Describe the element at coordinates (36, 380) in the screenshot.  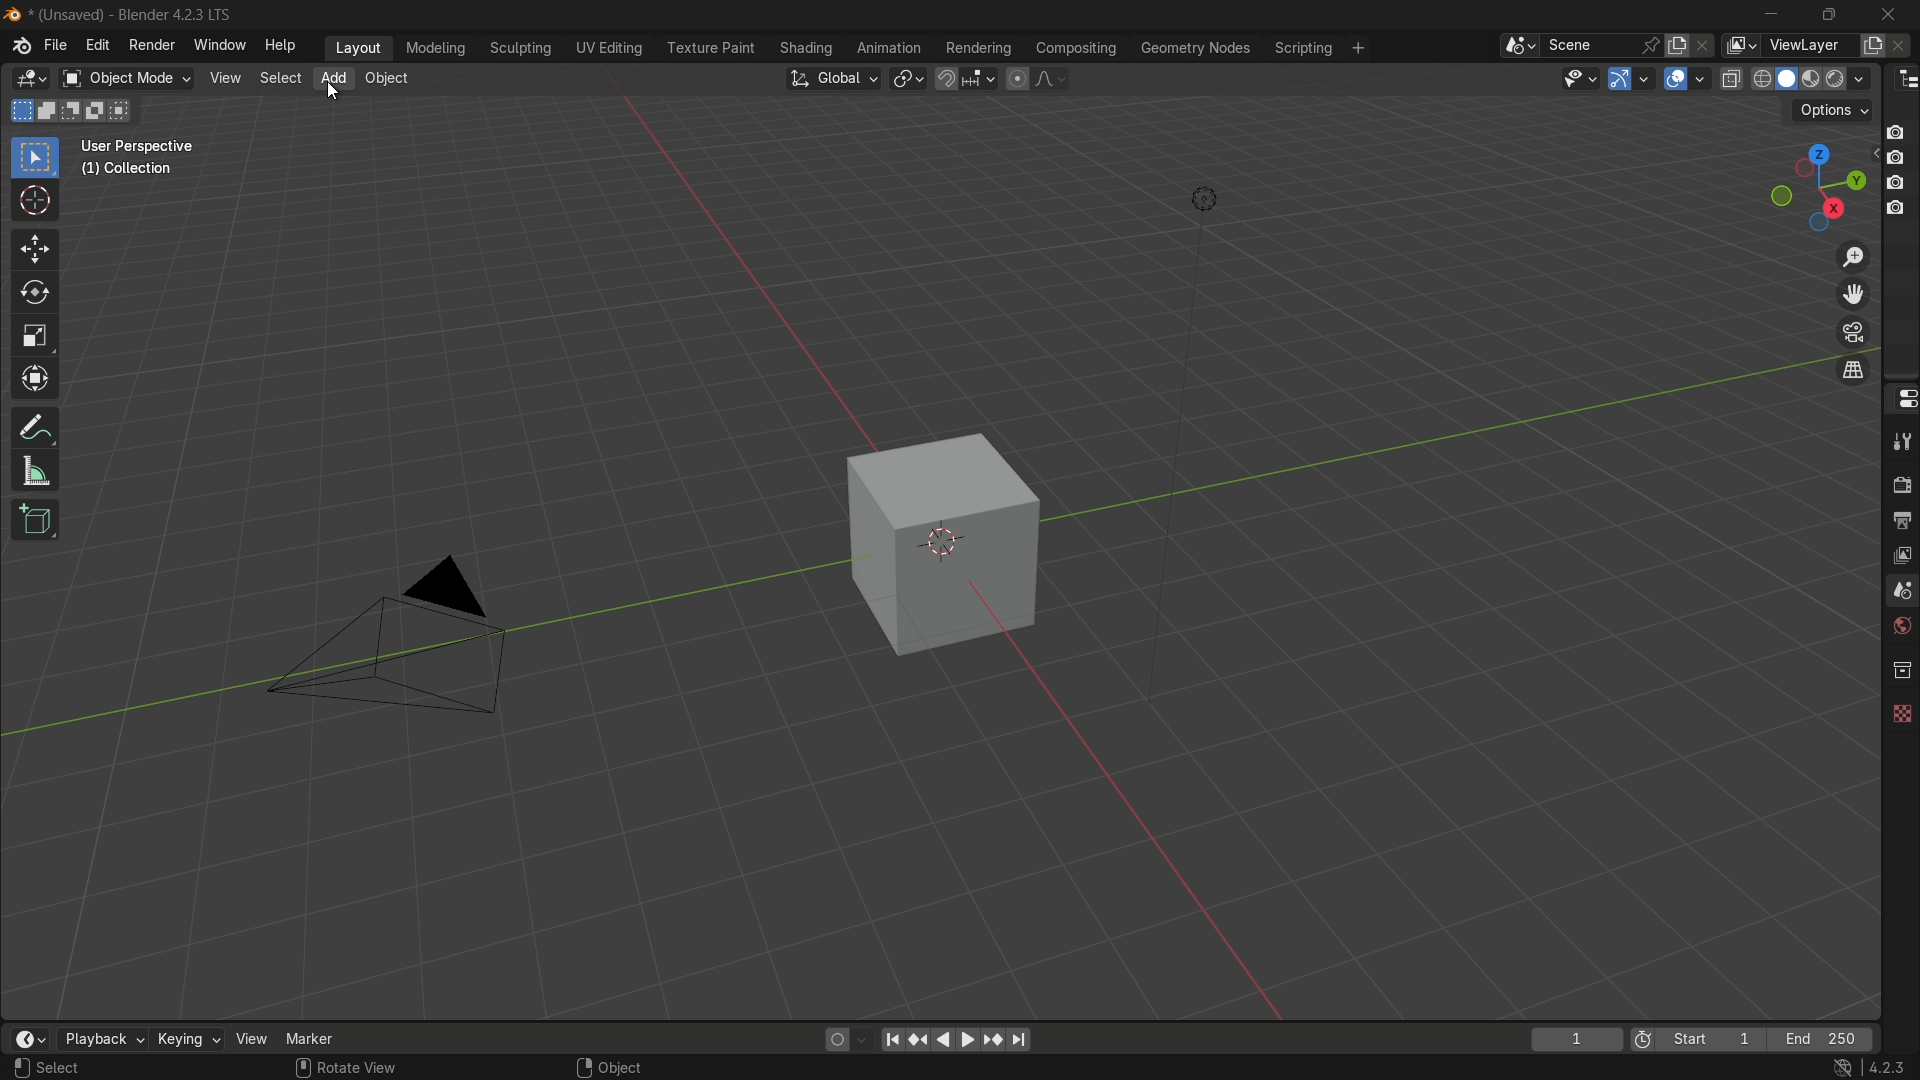
I see `transform` at that location.